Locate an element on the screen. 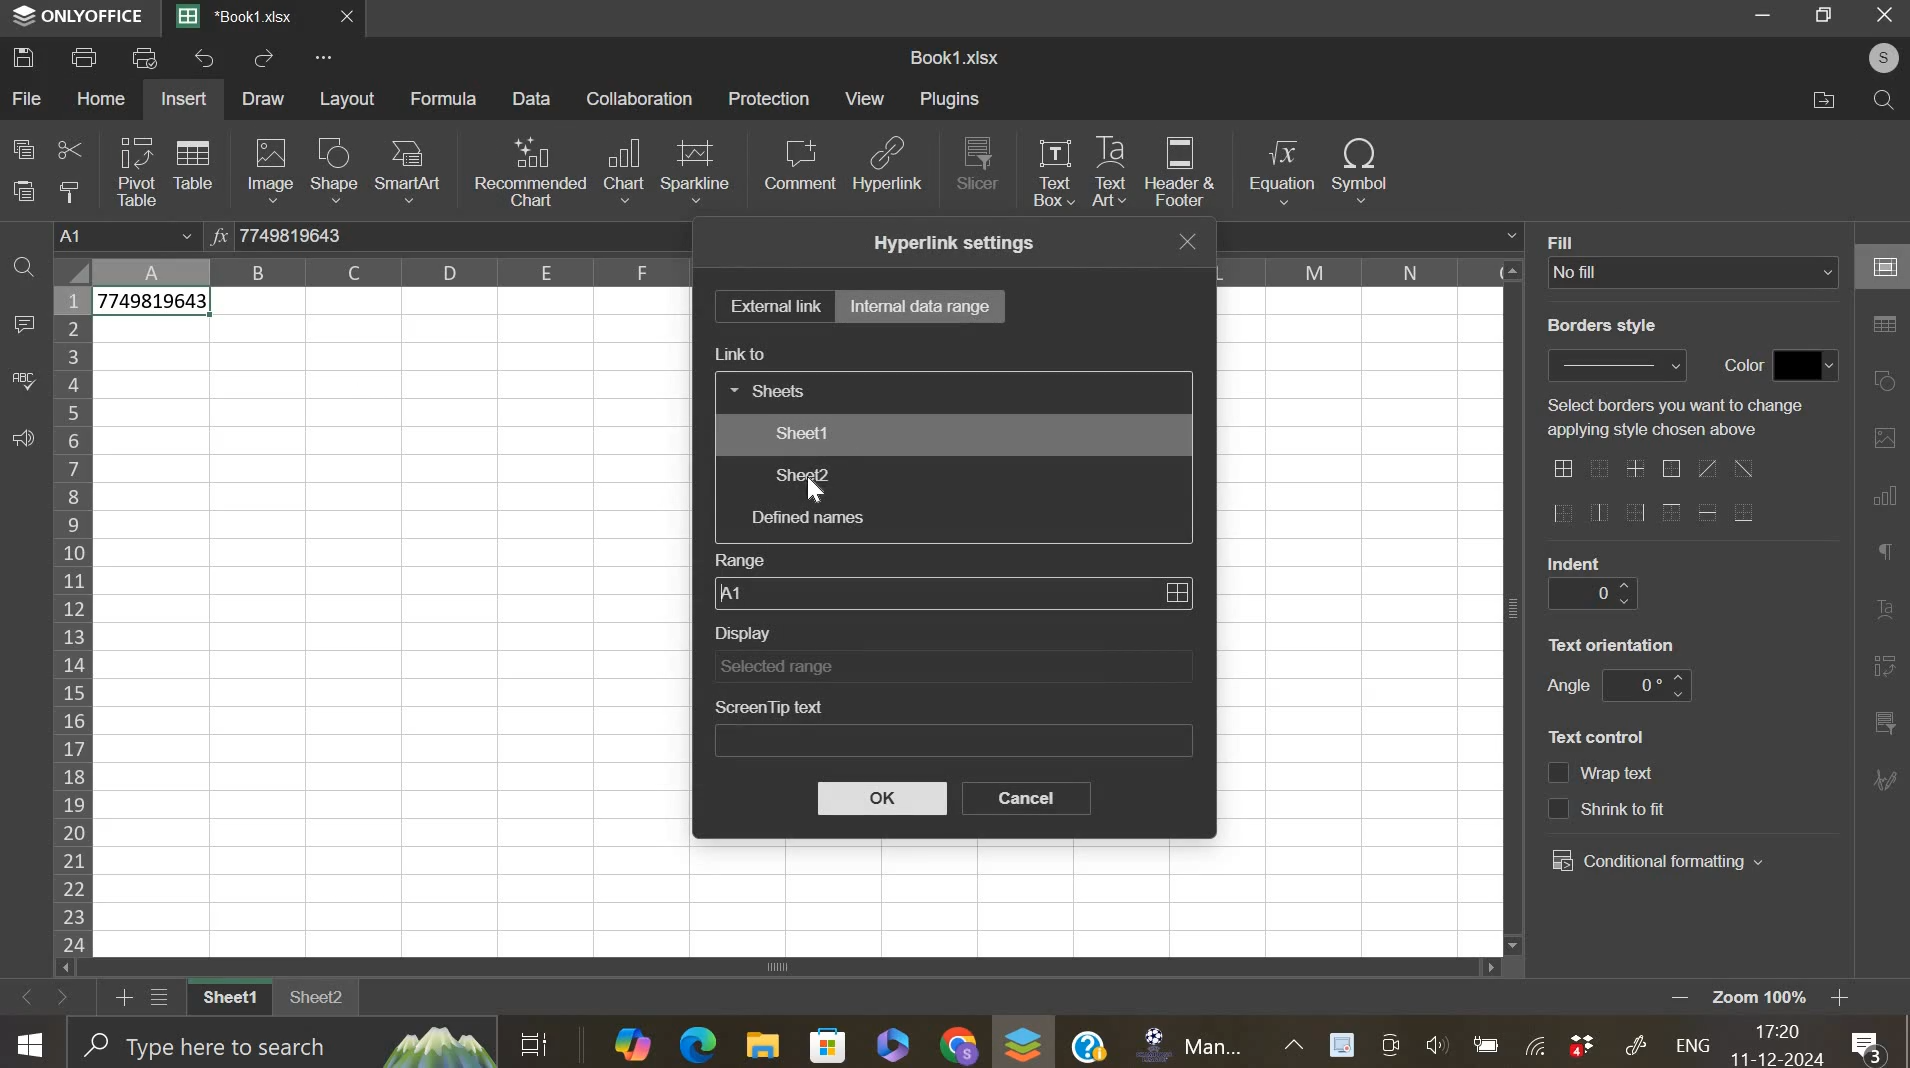 The height and width of the screenshot is (1068, 1910). table is located at coordinates (192, 163).